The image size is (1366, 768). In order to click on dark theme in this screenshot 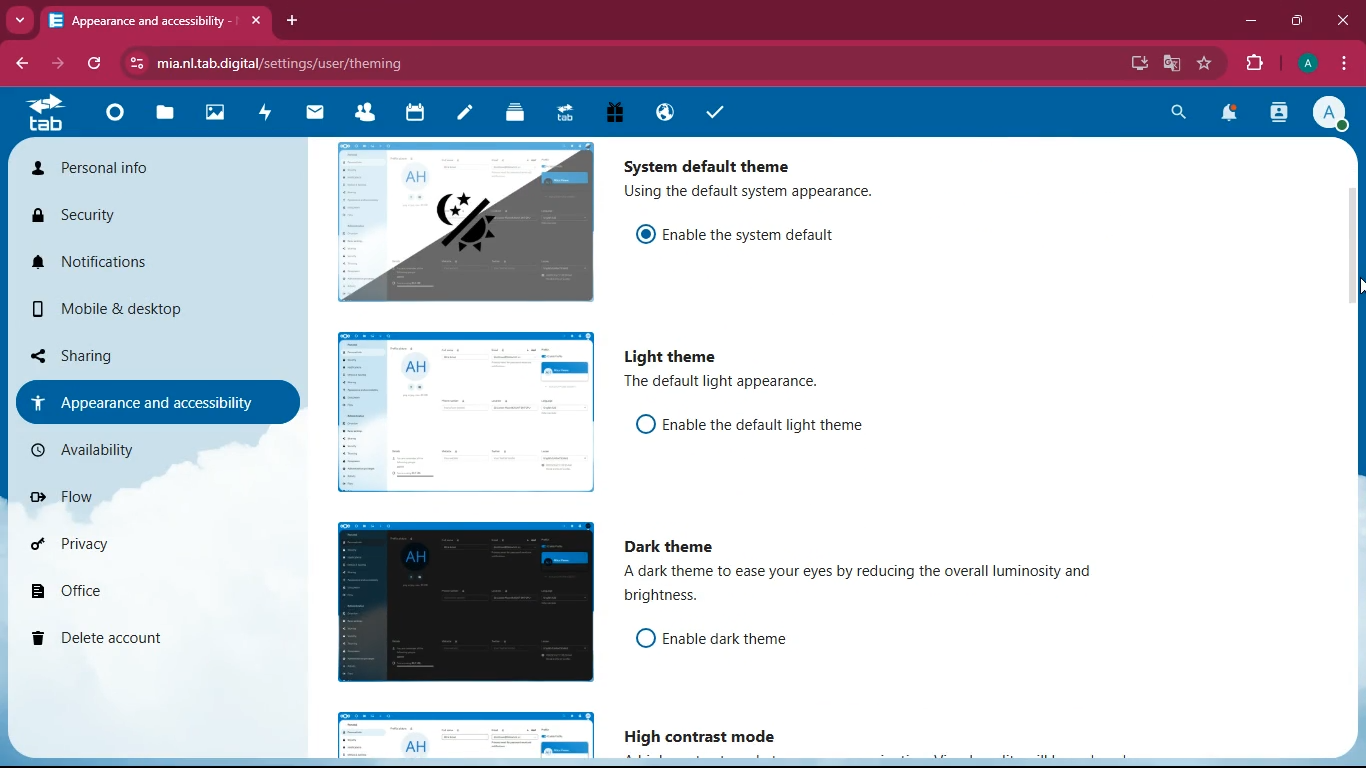, I will do `click(680, 547)`.